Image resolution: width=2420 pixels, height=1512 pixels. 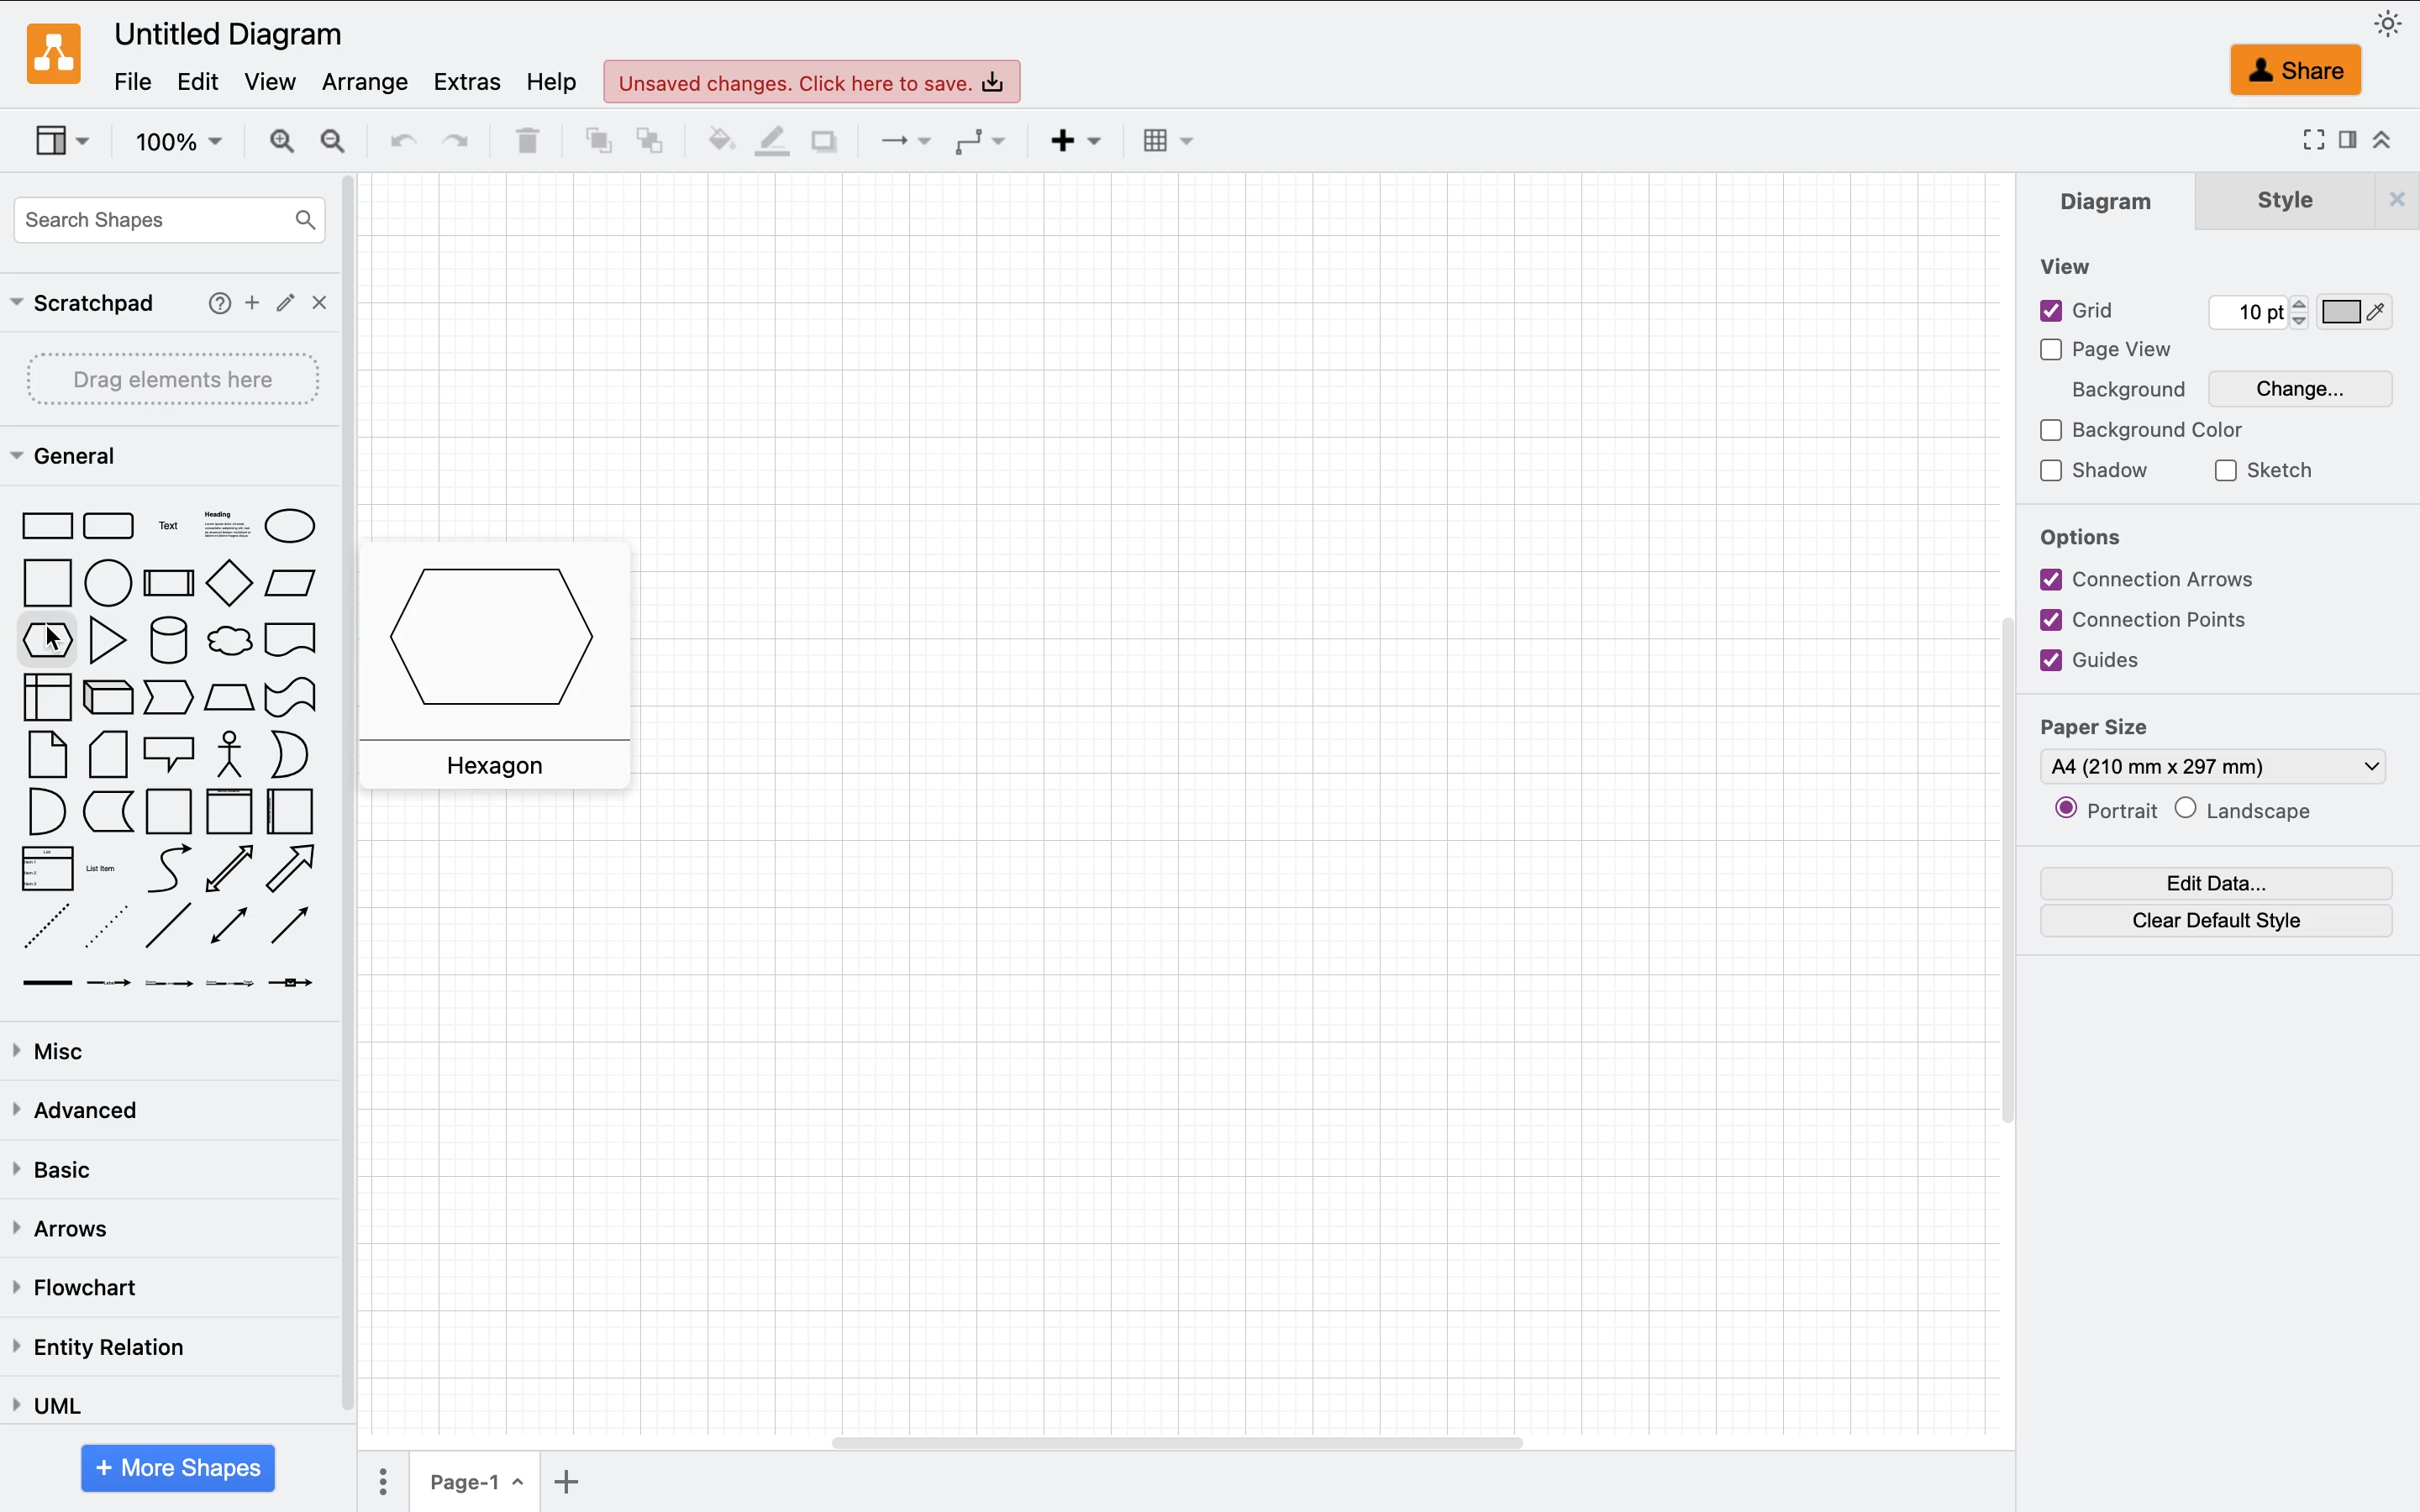 What do you see at coordinates (550, 79) in the screenshot?
I see `help` at bounding box center [550, 79].